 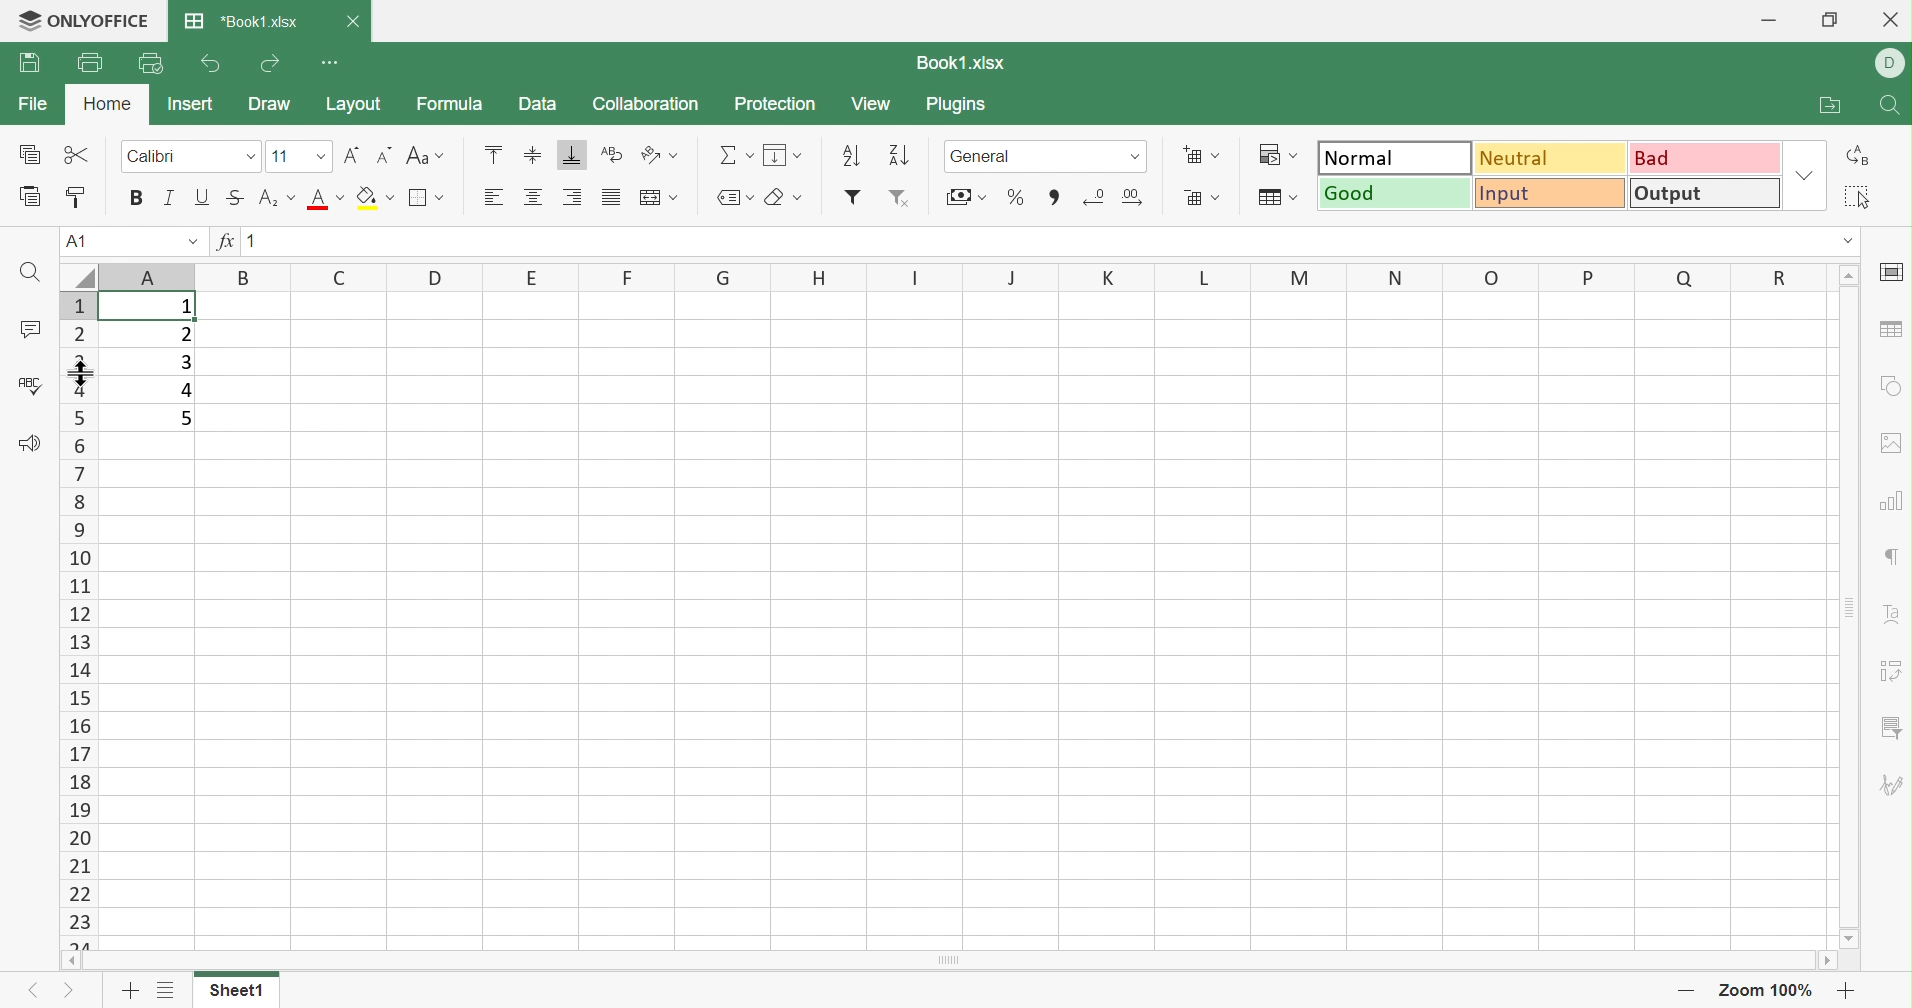 I want to click on Summation, so click(x=730, y=153).